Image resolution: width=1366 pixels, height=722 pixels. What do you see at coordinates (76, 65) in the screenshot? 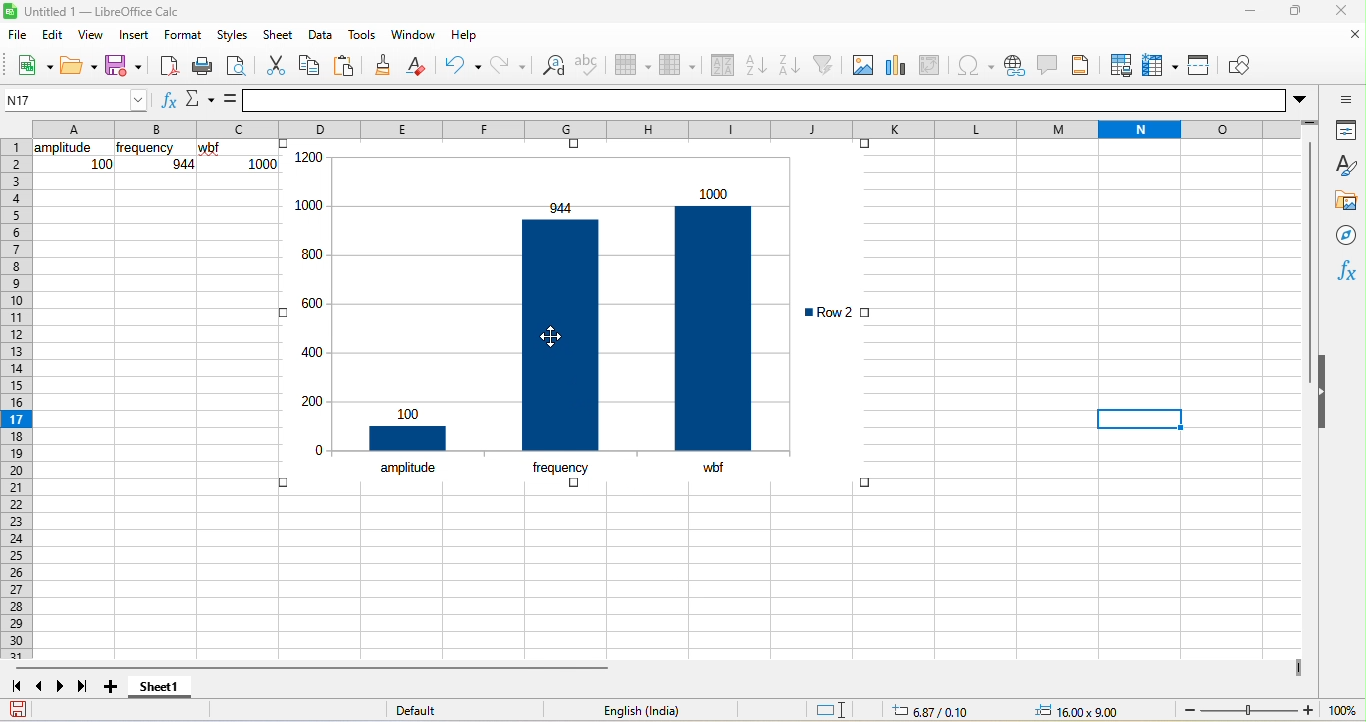
I see `open` at bounding box center [76, 65].